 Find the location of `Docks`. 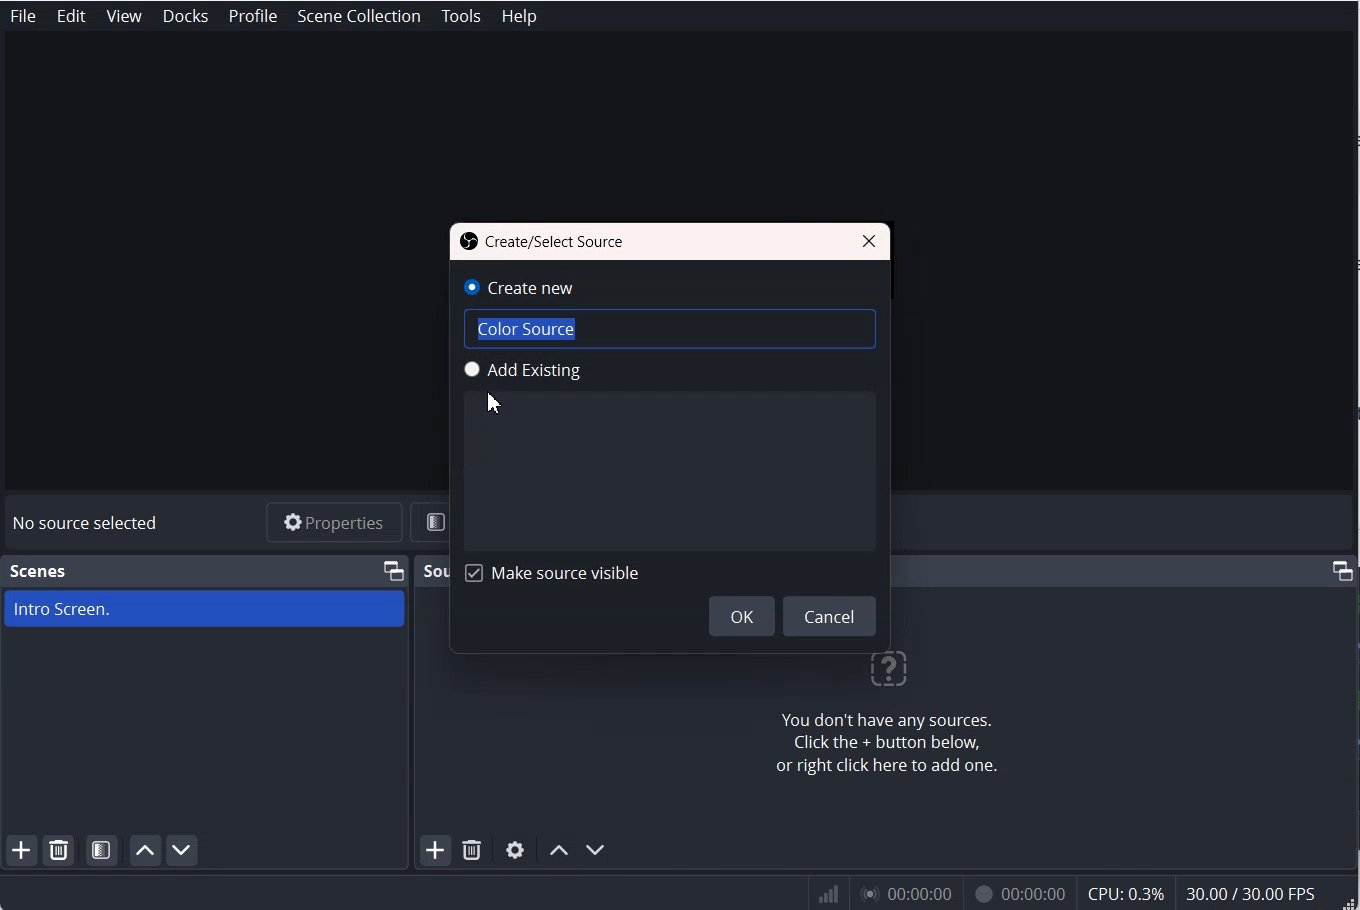

Docks is located at coordinates (187, 16).